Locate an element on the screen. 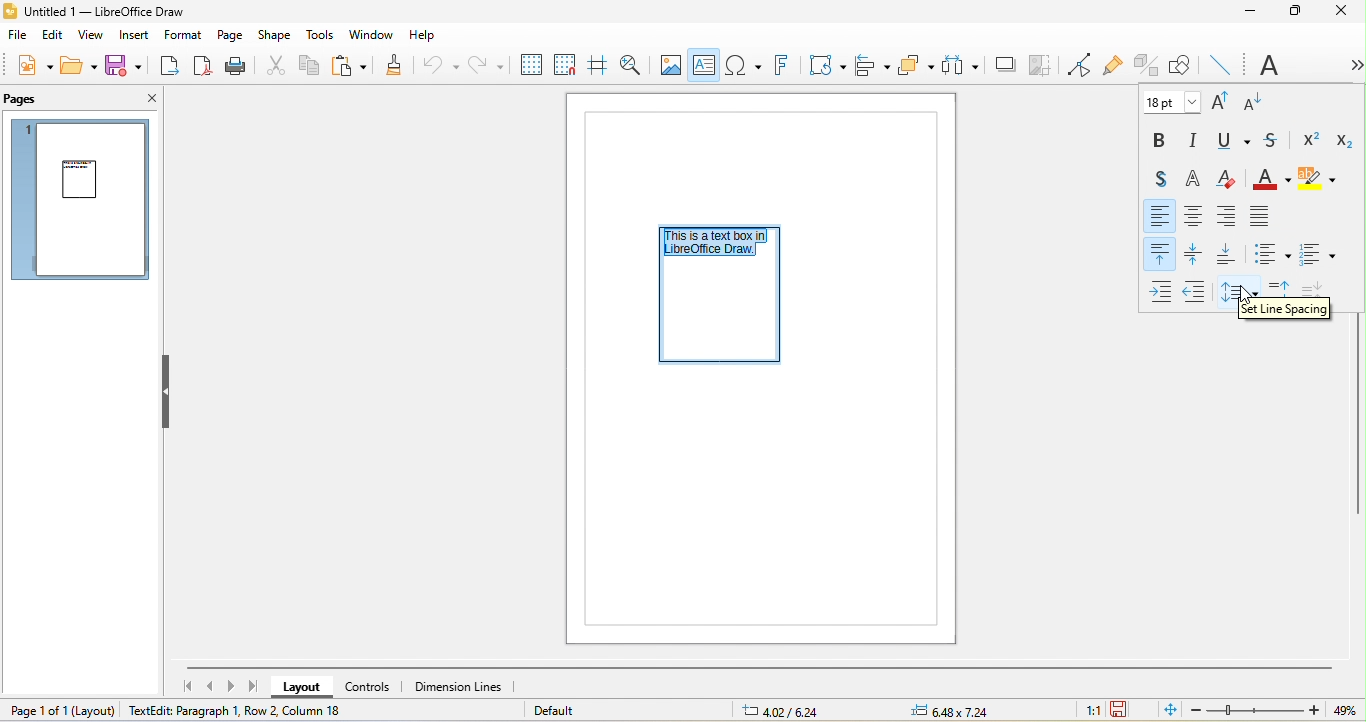 The width and height of the screenshot is (1366, 722). snap to grid is located at coordinates (563, 66).